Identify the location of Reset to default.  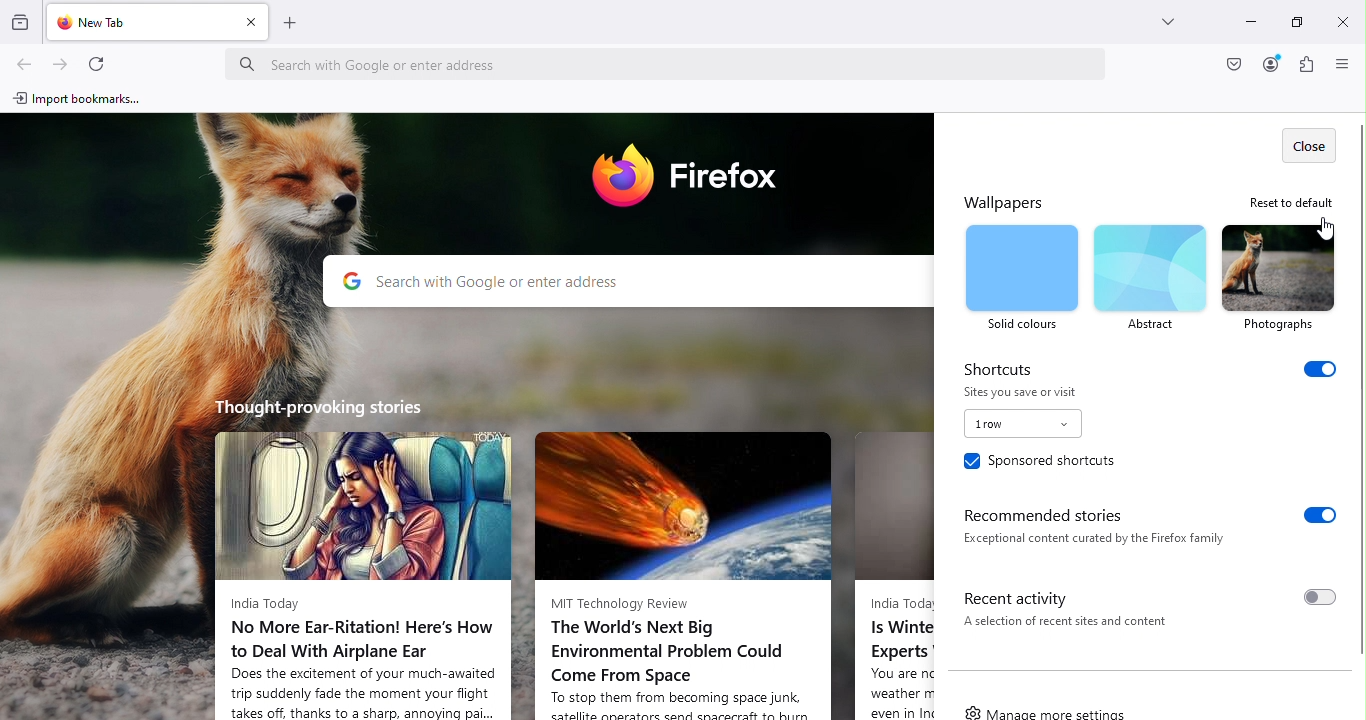
(1288, 201).